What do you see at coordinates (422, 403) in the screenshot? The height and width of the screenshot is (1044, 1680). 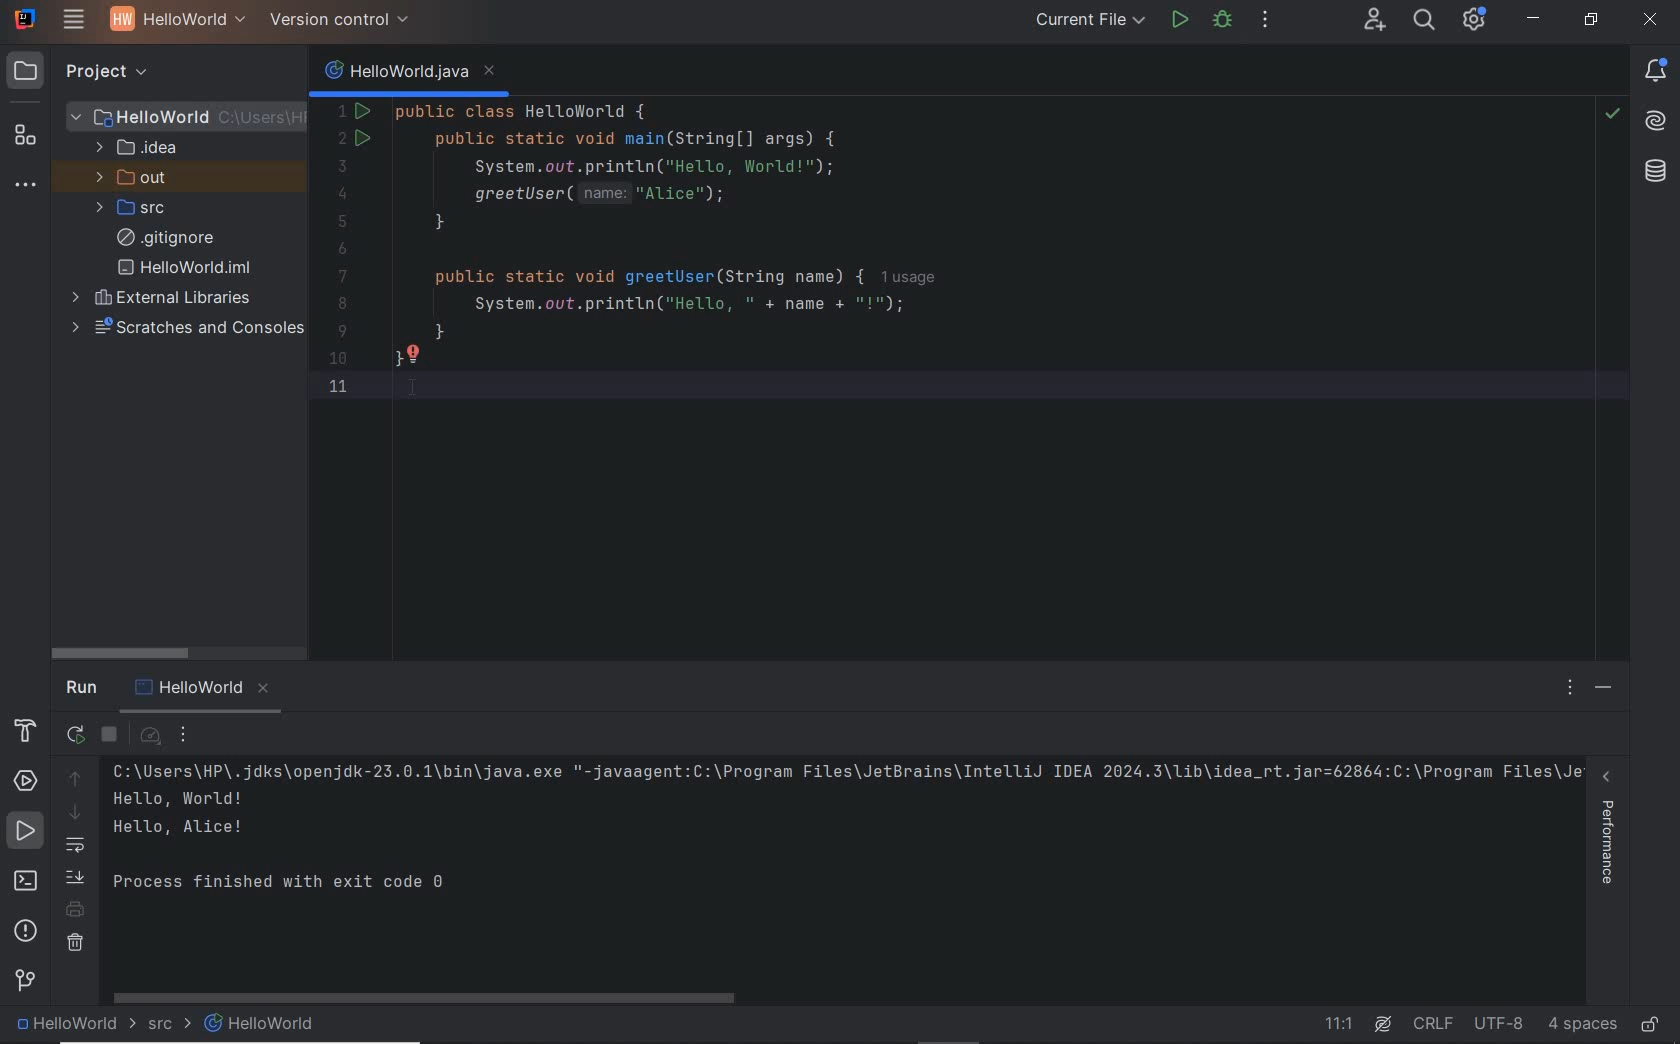 I see `I-beam cursor` at bounding box center [422, 403].